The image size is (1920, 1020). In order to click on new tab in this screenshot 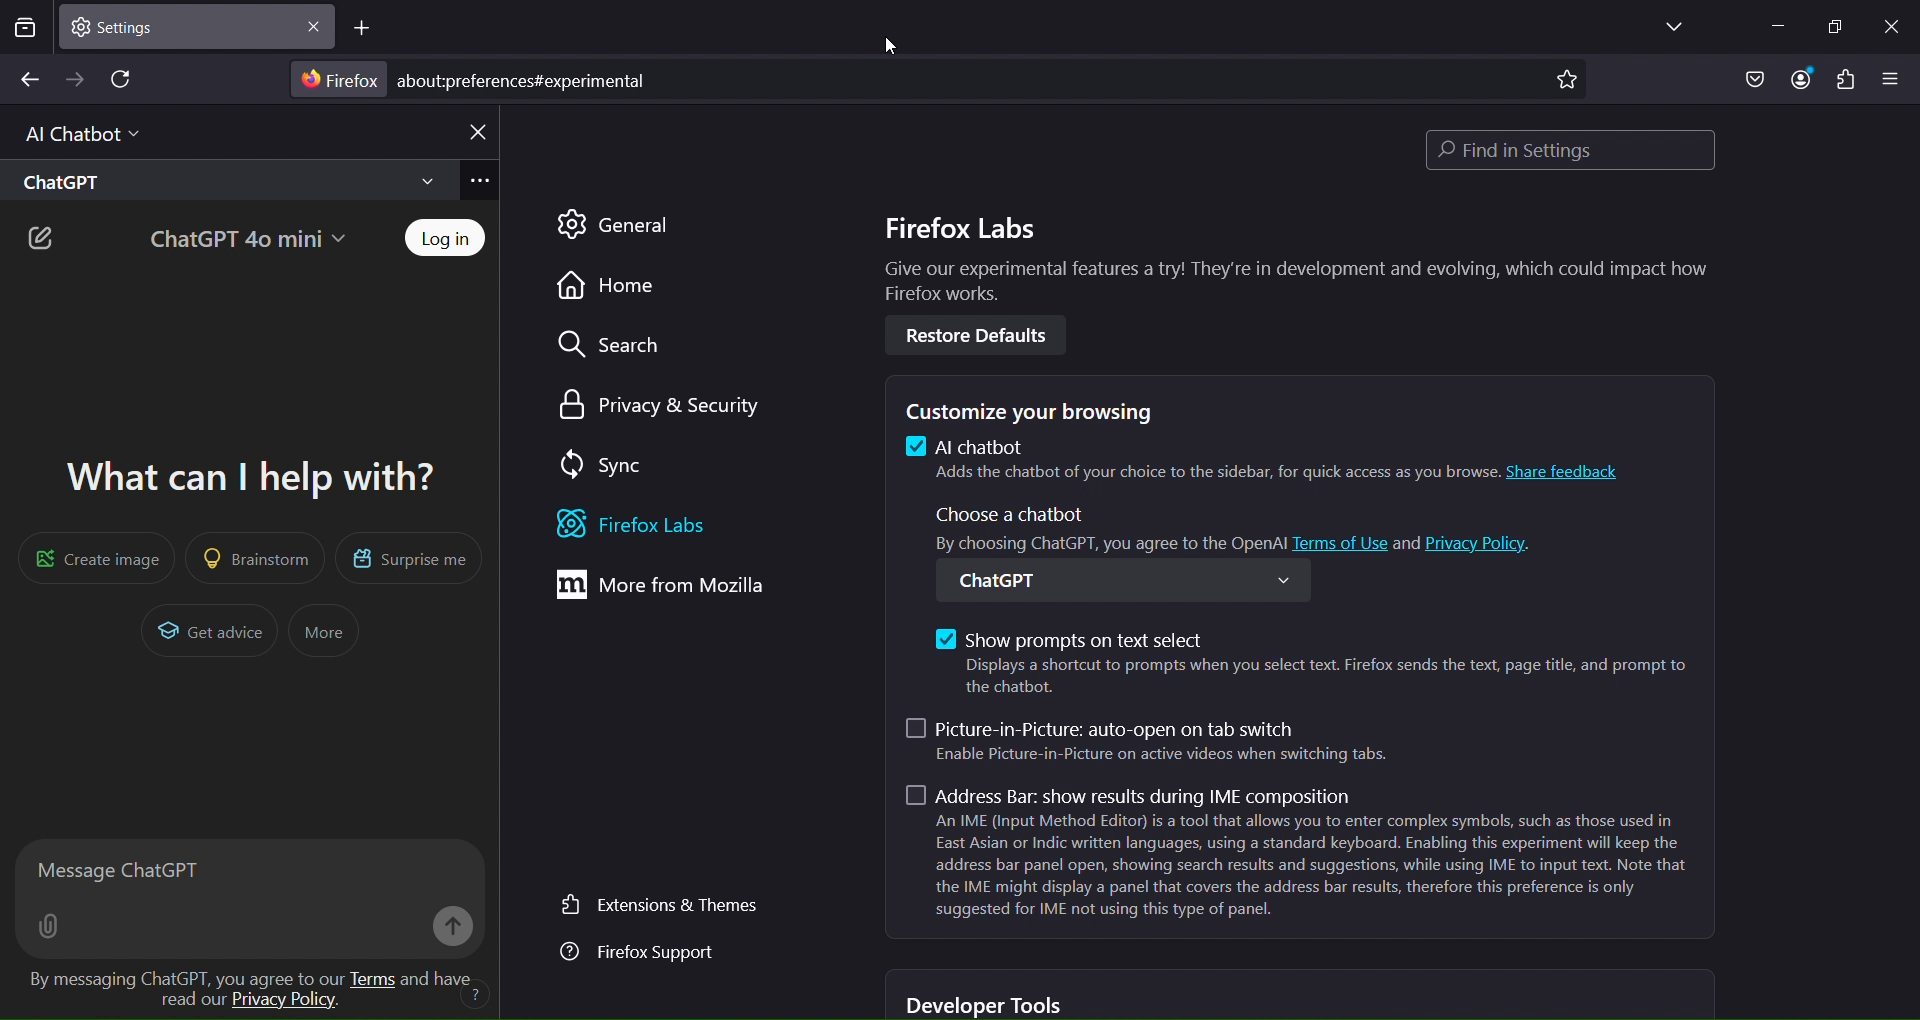, I will do `click(365, 31)`.